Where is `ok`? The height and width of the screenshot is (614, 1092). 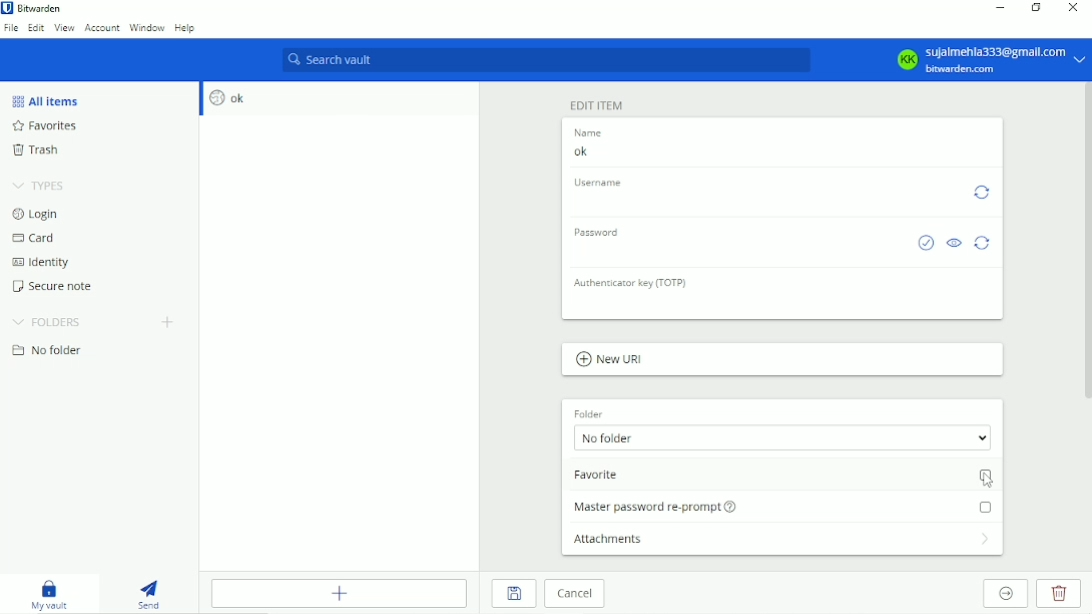 ok is located at coordinates (777, 153).